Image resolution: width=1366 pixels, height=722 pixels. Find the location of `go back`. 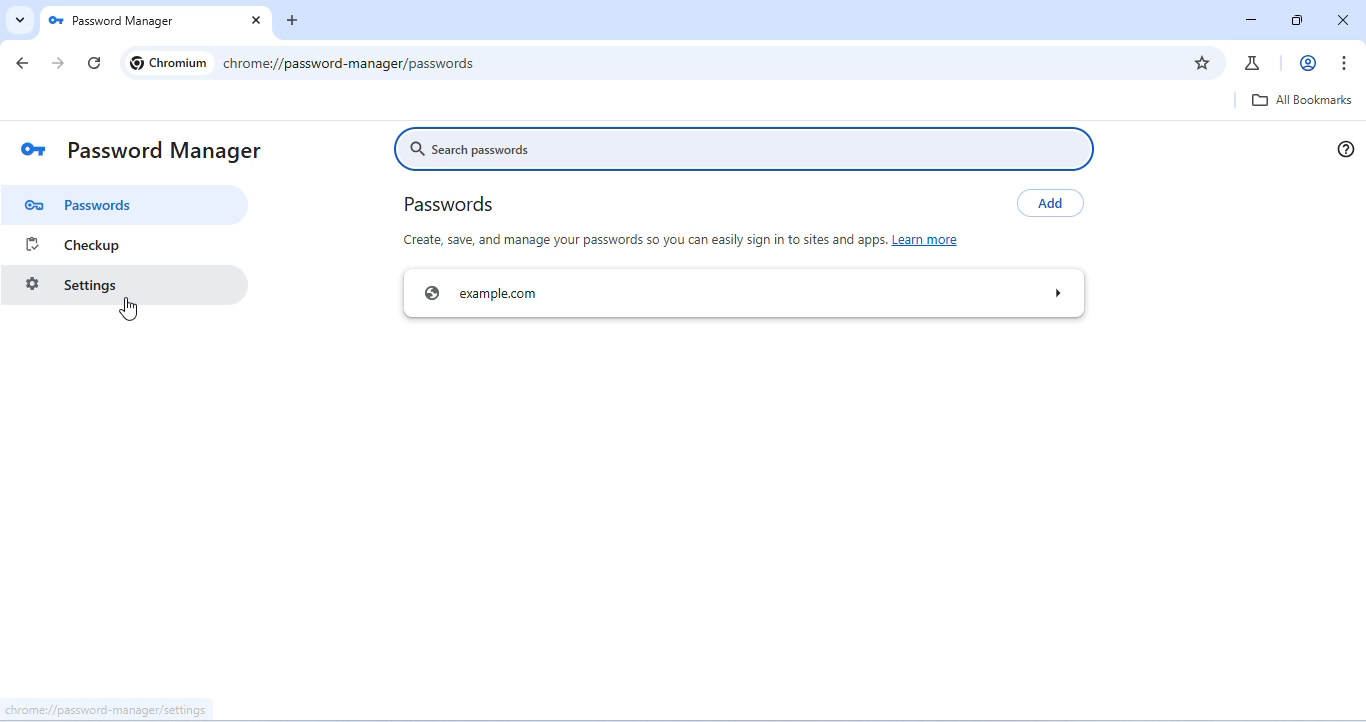

go back is located at coordinates (23, 63).